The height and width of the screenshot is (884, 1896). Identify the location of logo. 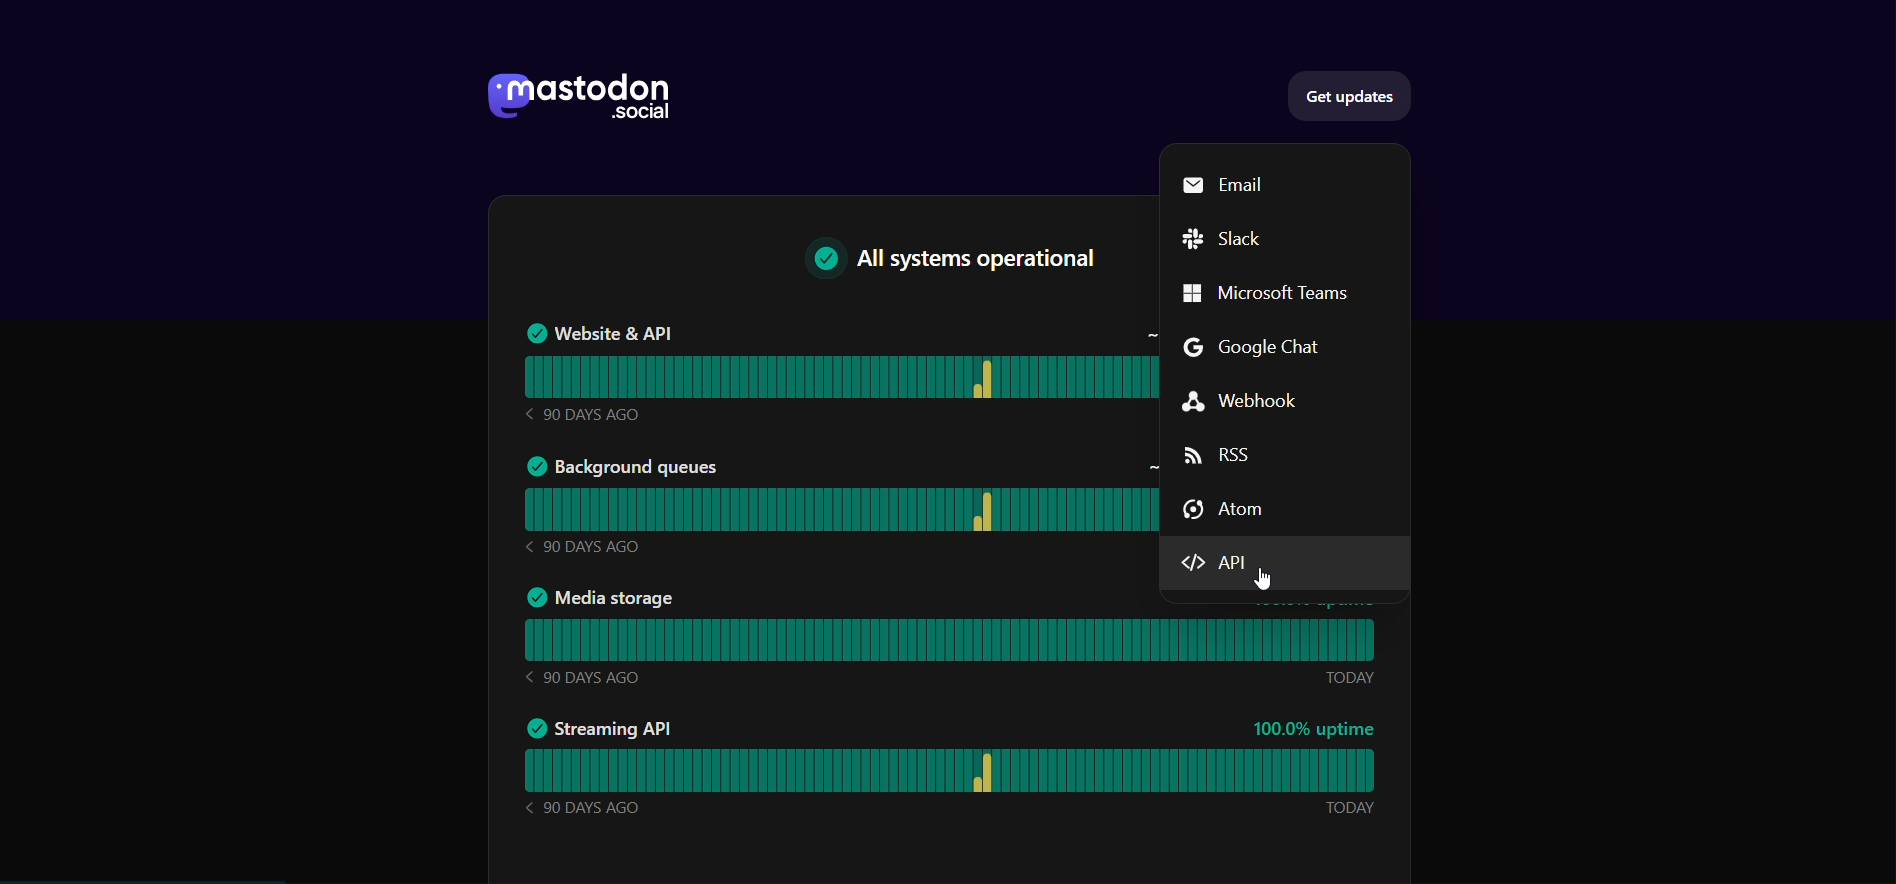
(570, 92).